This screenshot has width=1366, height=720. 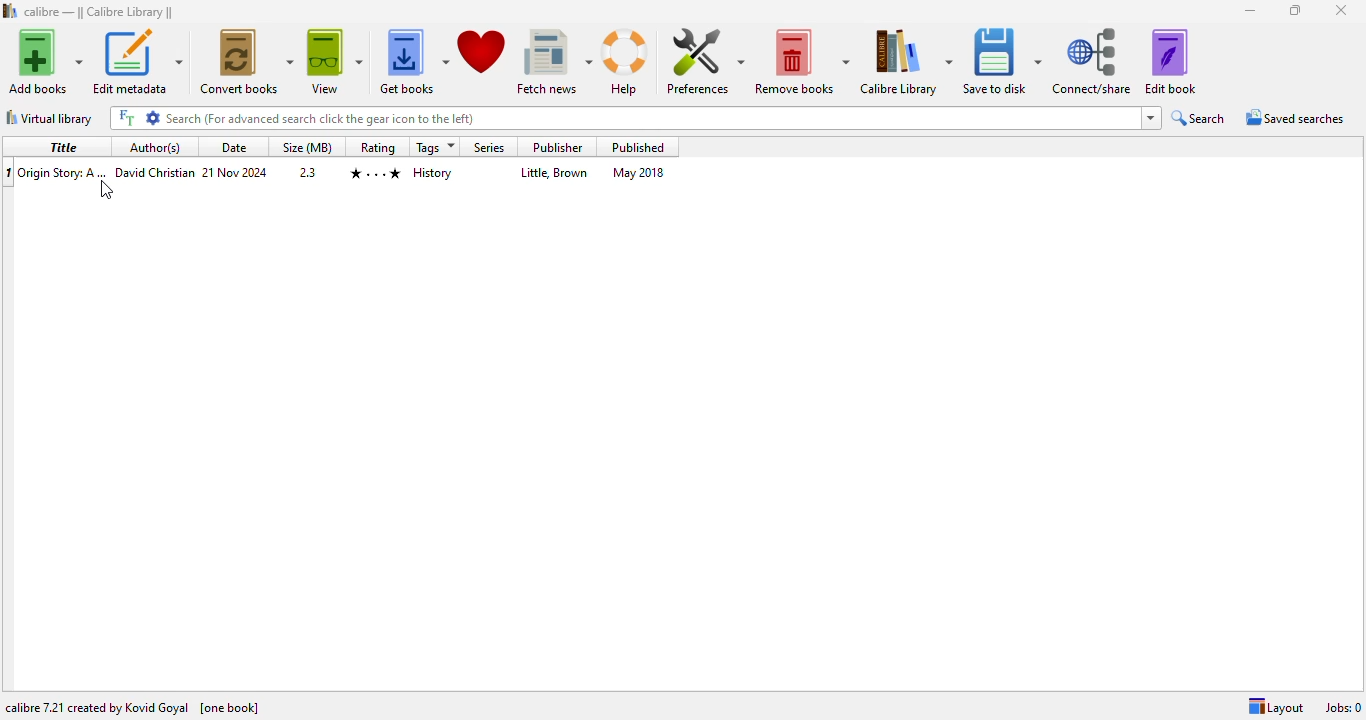 What do you see at coordinates (137, 62) in the screenshot?
I see `edit metadata` at bounding box center [137, 62].